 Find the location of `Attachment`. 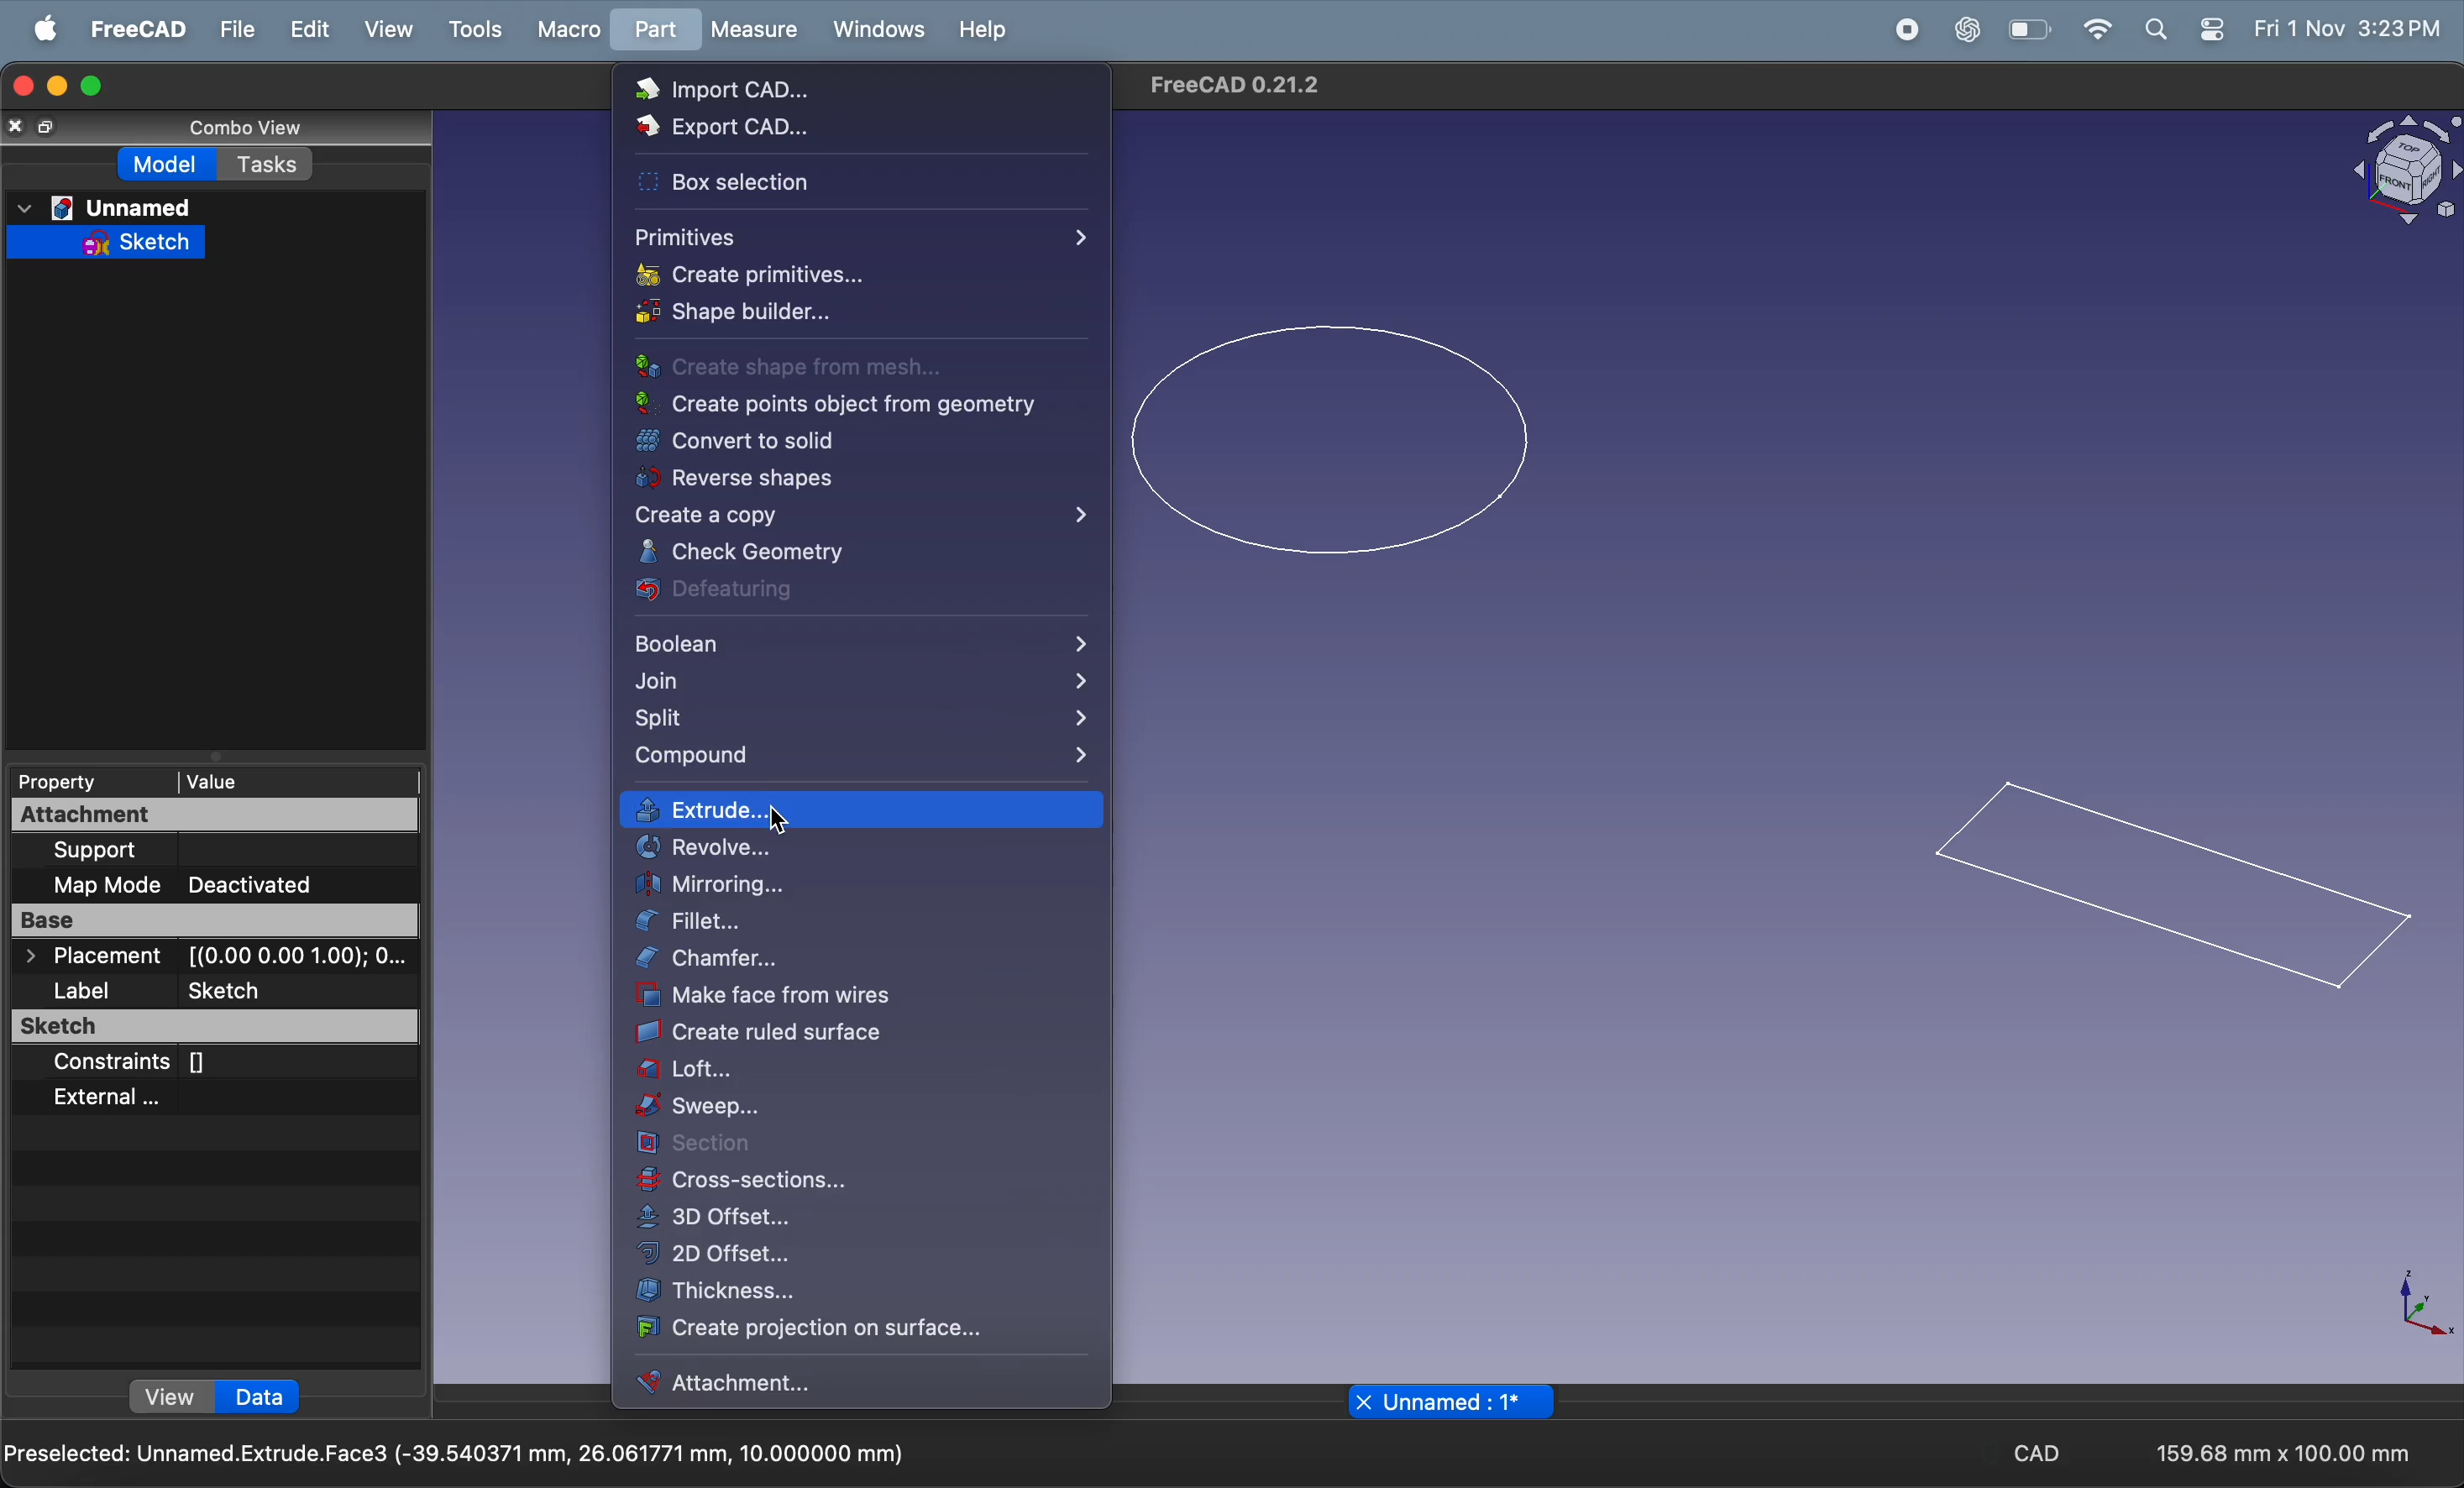

Attachment is located at coordinates (214, 816).